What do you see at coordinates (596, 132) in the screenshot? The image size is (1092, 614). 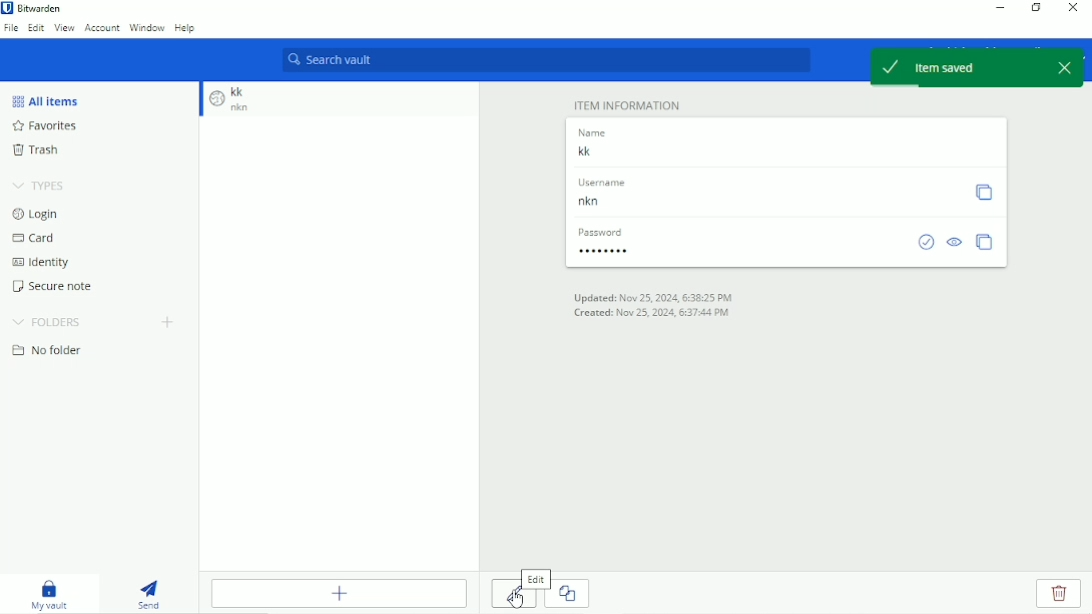 I see `name label` at bounding box center [596, 132].